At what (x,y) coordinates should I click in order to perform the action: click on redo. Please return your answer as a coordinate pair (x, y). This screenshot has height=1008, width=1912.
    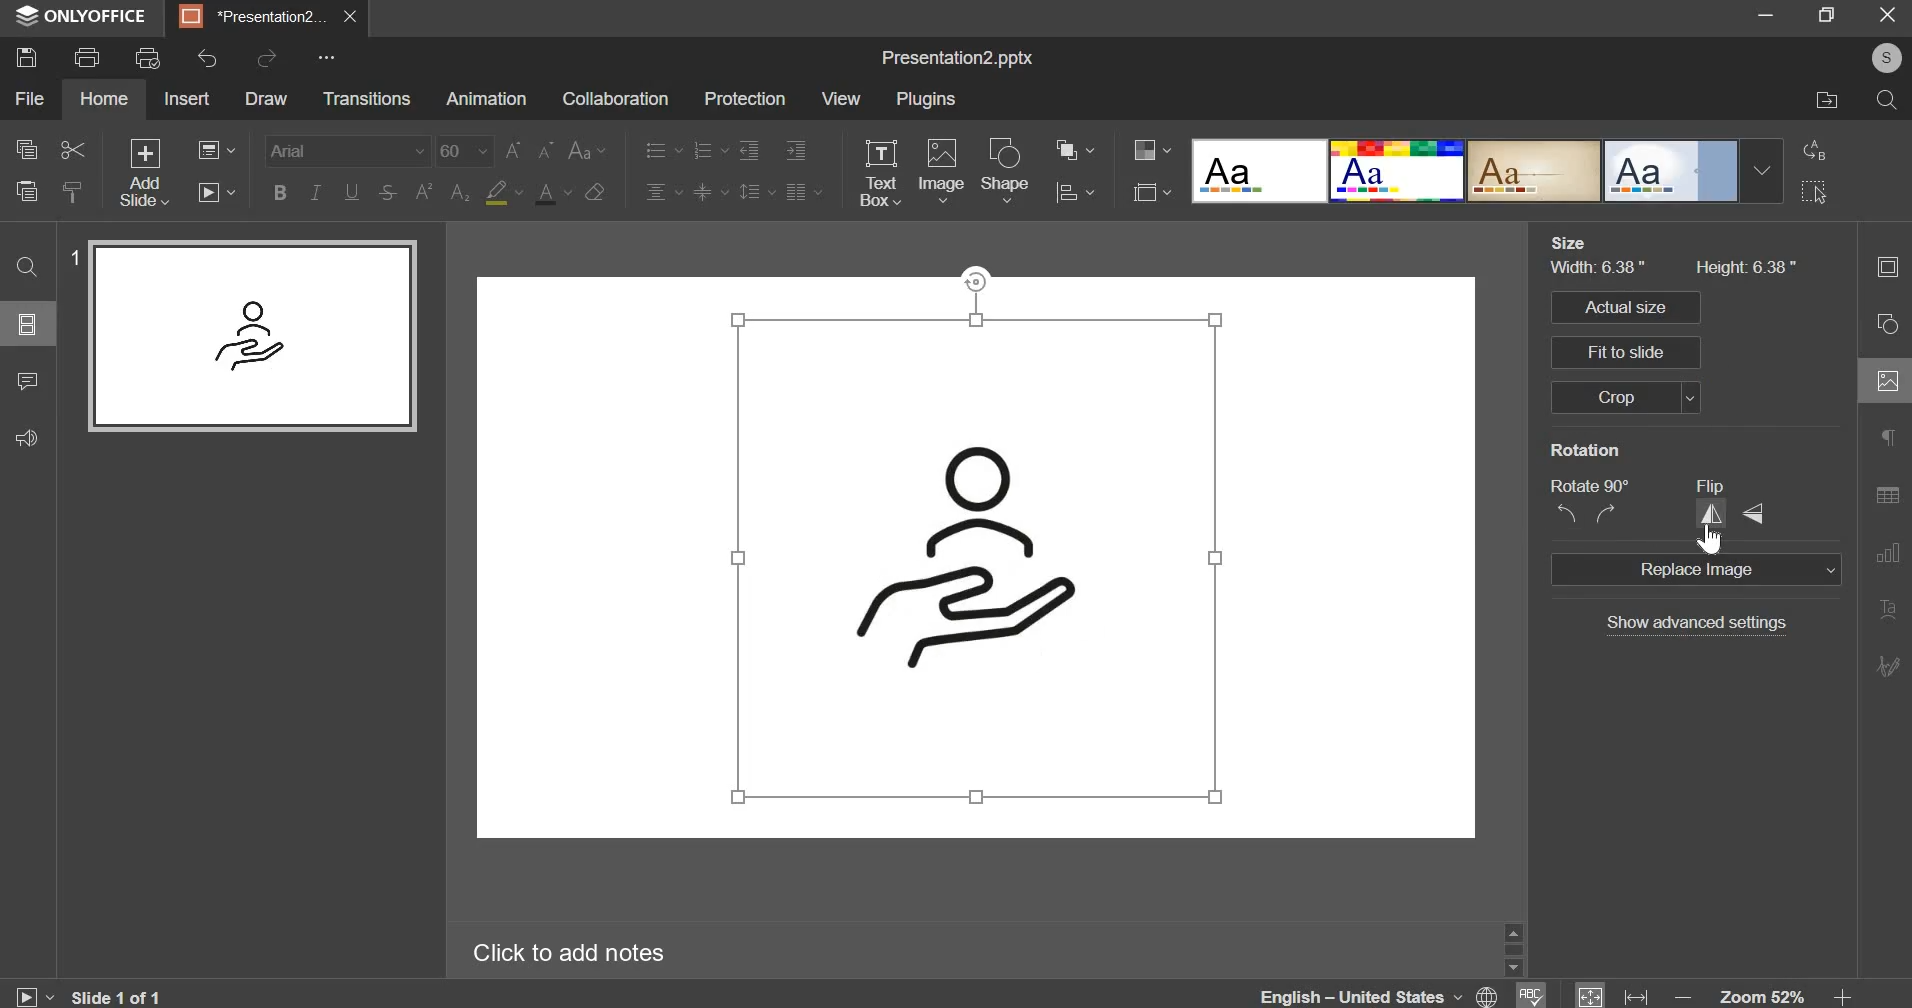
    Looking at the image, I should click on (268, 57).